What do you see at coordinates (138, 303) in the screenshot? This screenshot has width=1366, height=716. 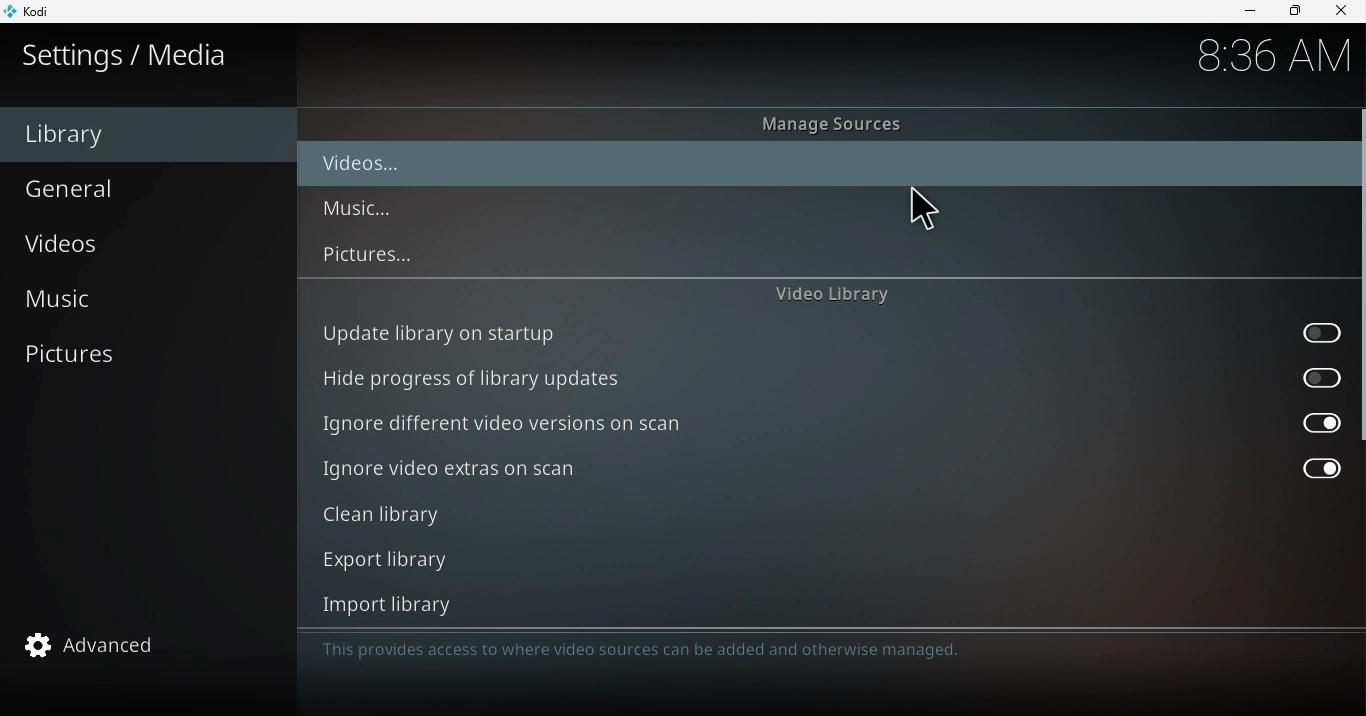 I see `Music` at bounding box center [138, 303].